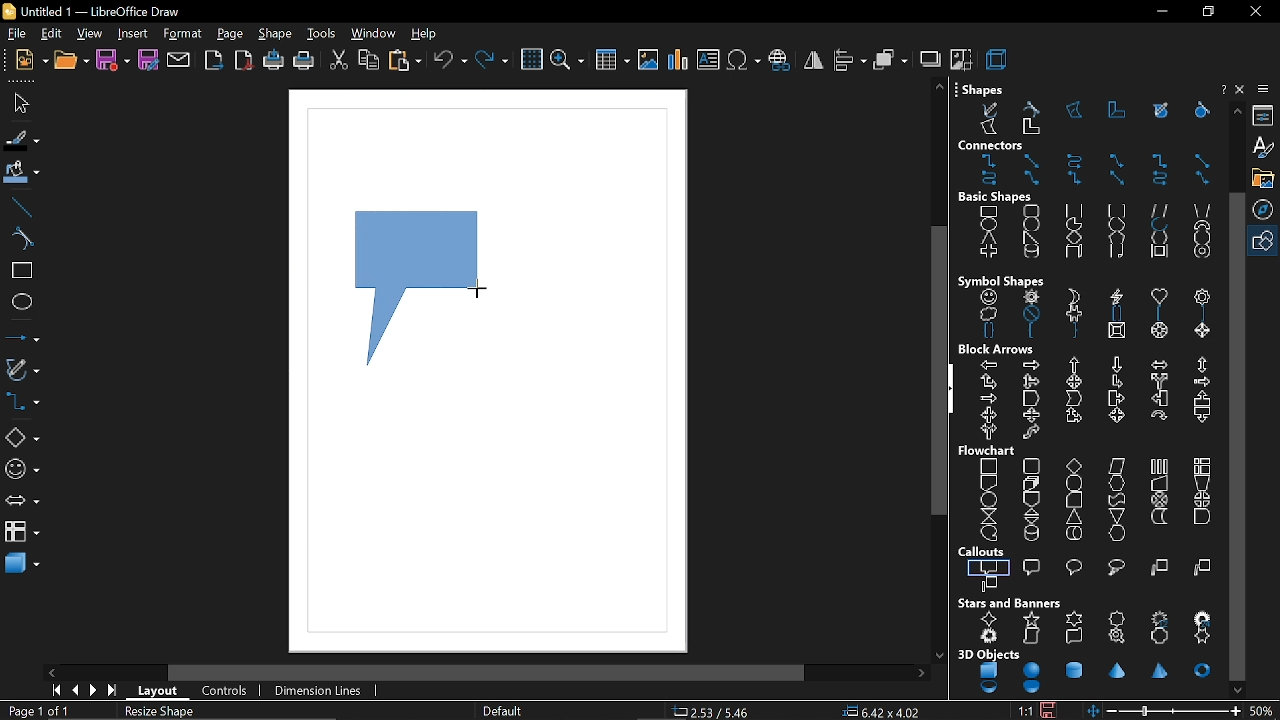 This screenshot has width=1280, height=720. Describe the element at coordinates (1117, 482) in the screenshot. I see `preparation` at that location.